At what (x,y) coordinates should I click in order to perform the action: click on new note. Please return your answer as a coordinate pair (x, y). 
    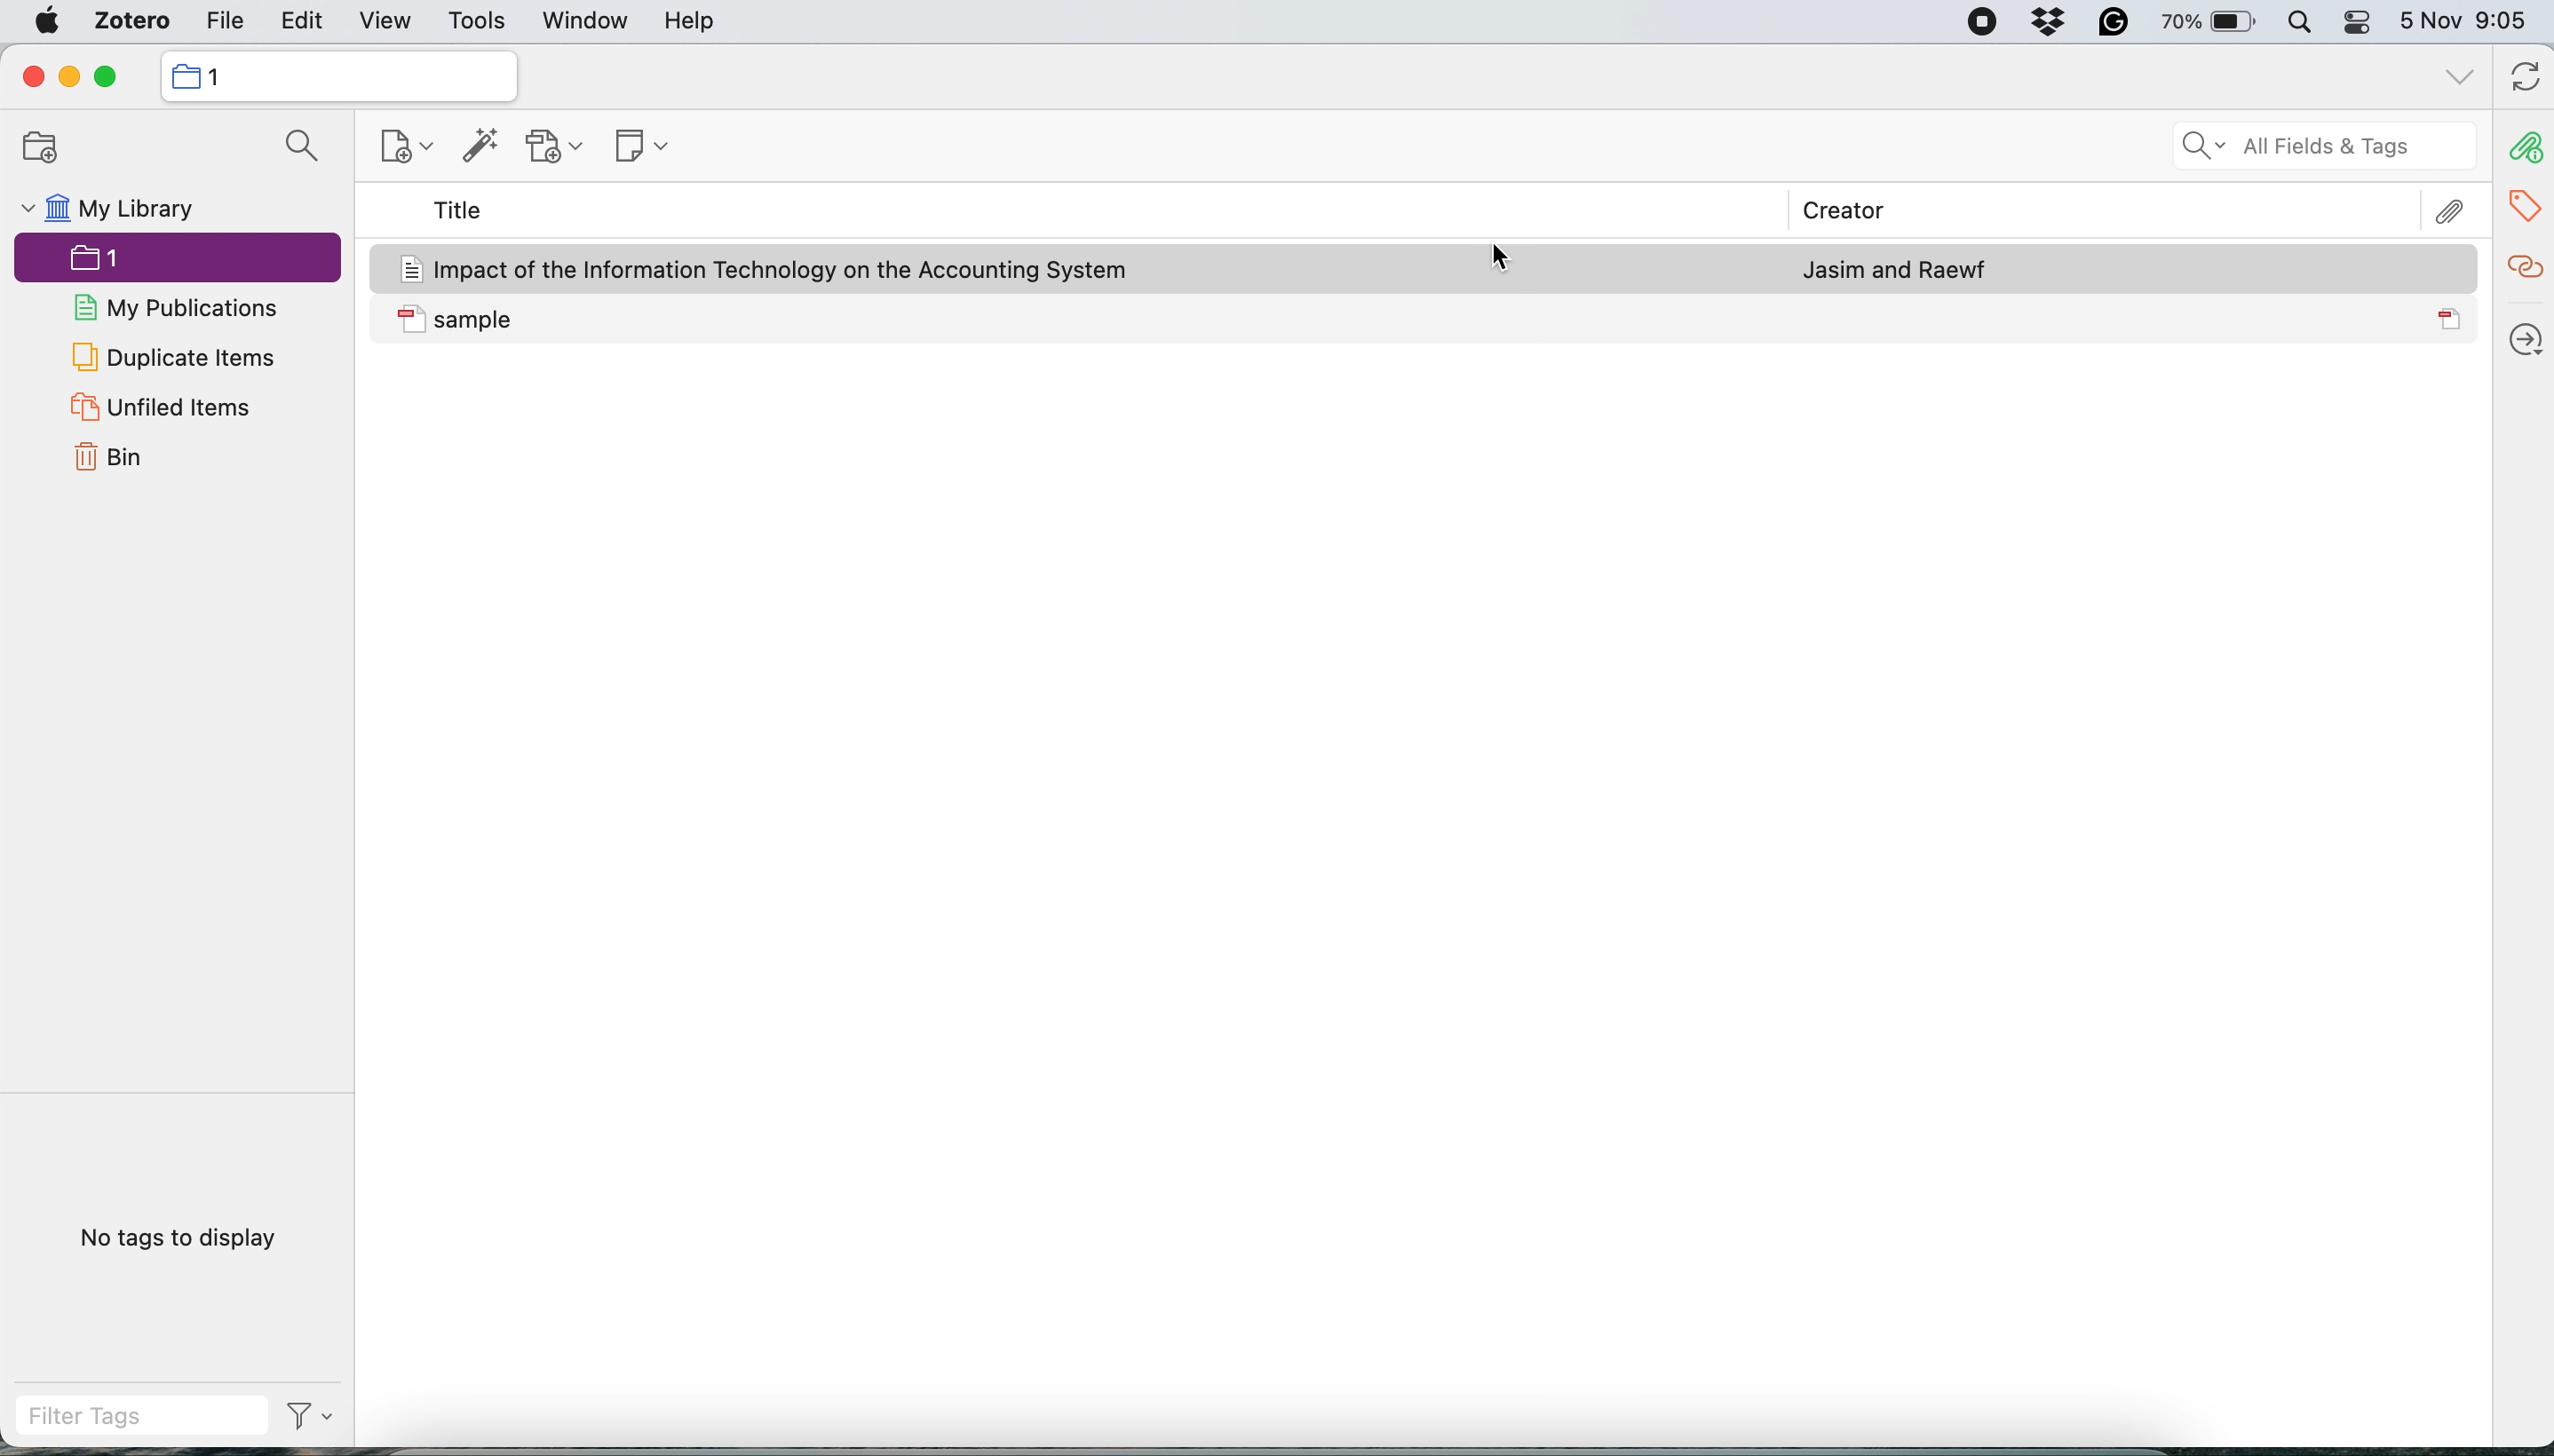
    Looking at the image, I should click on (634, 142).